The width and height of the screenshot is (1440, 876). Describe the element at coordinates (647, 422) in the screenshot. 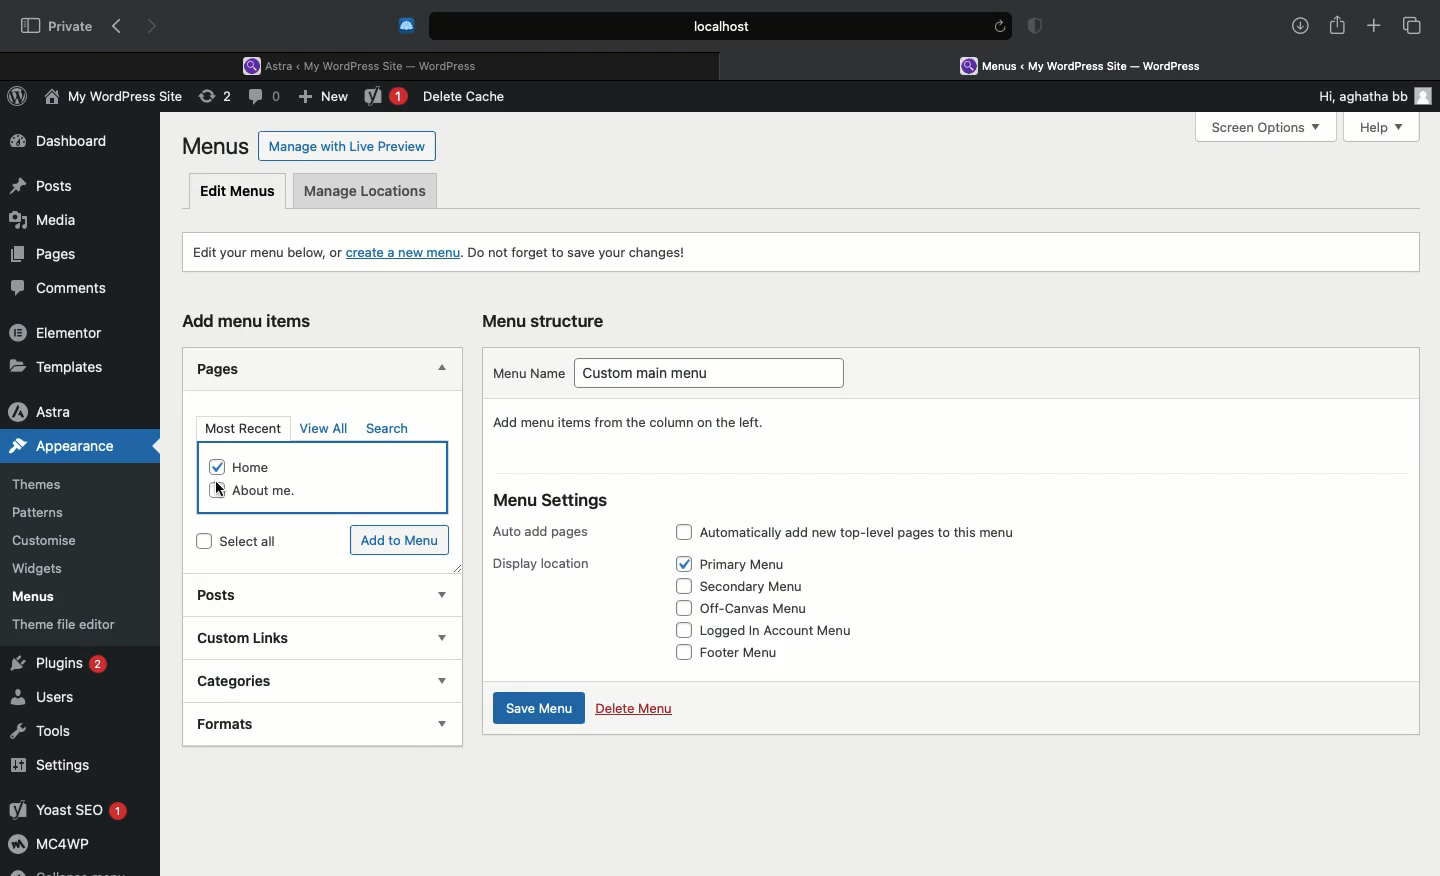

I see `Give your menu a name, then click Create Menu` at that location.